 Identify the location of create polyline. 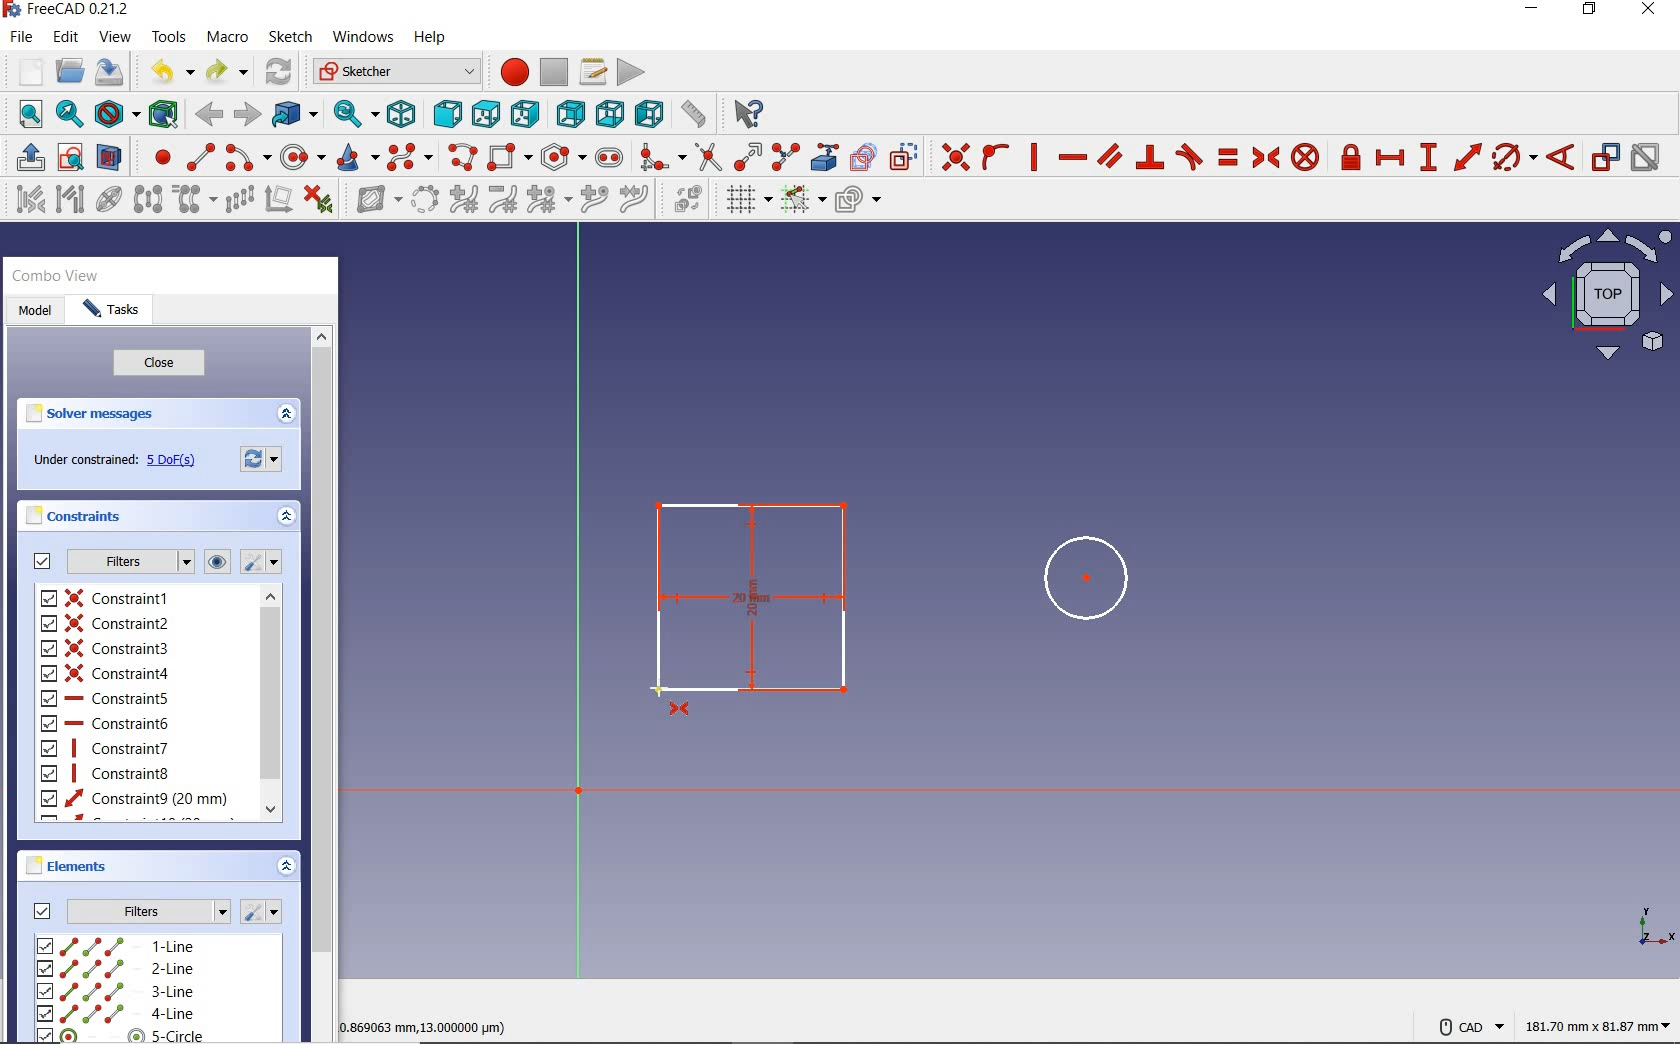
(463, 158).